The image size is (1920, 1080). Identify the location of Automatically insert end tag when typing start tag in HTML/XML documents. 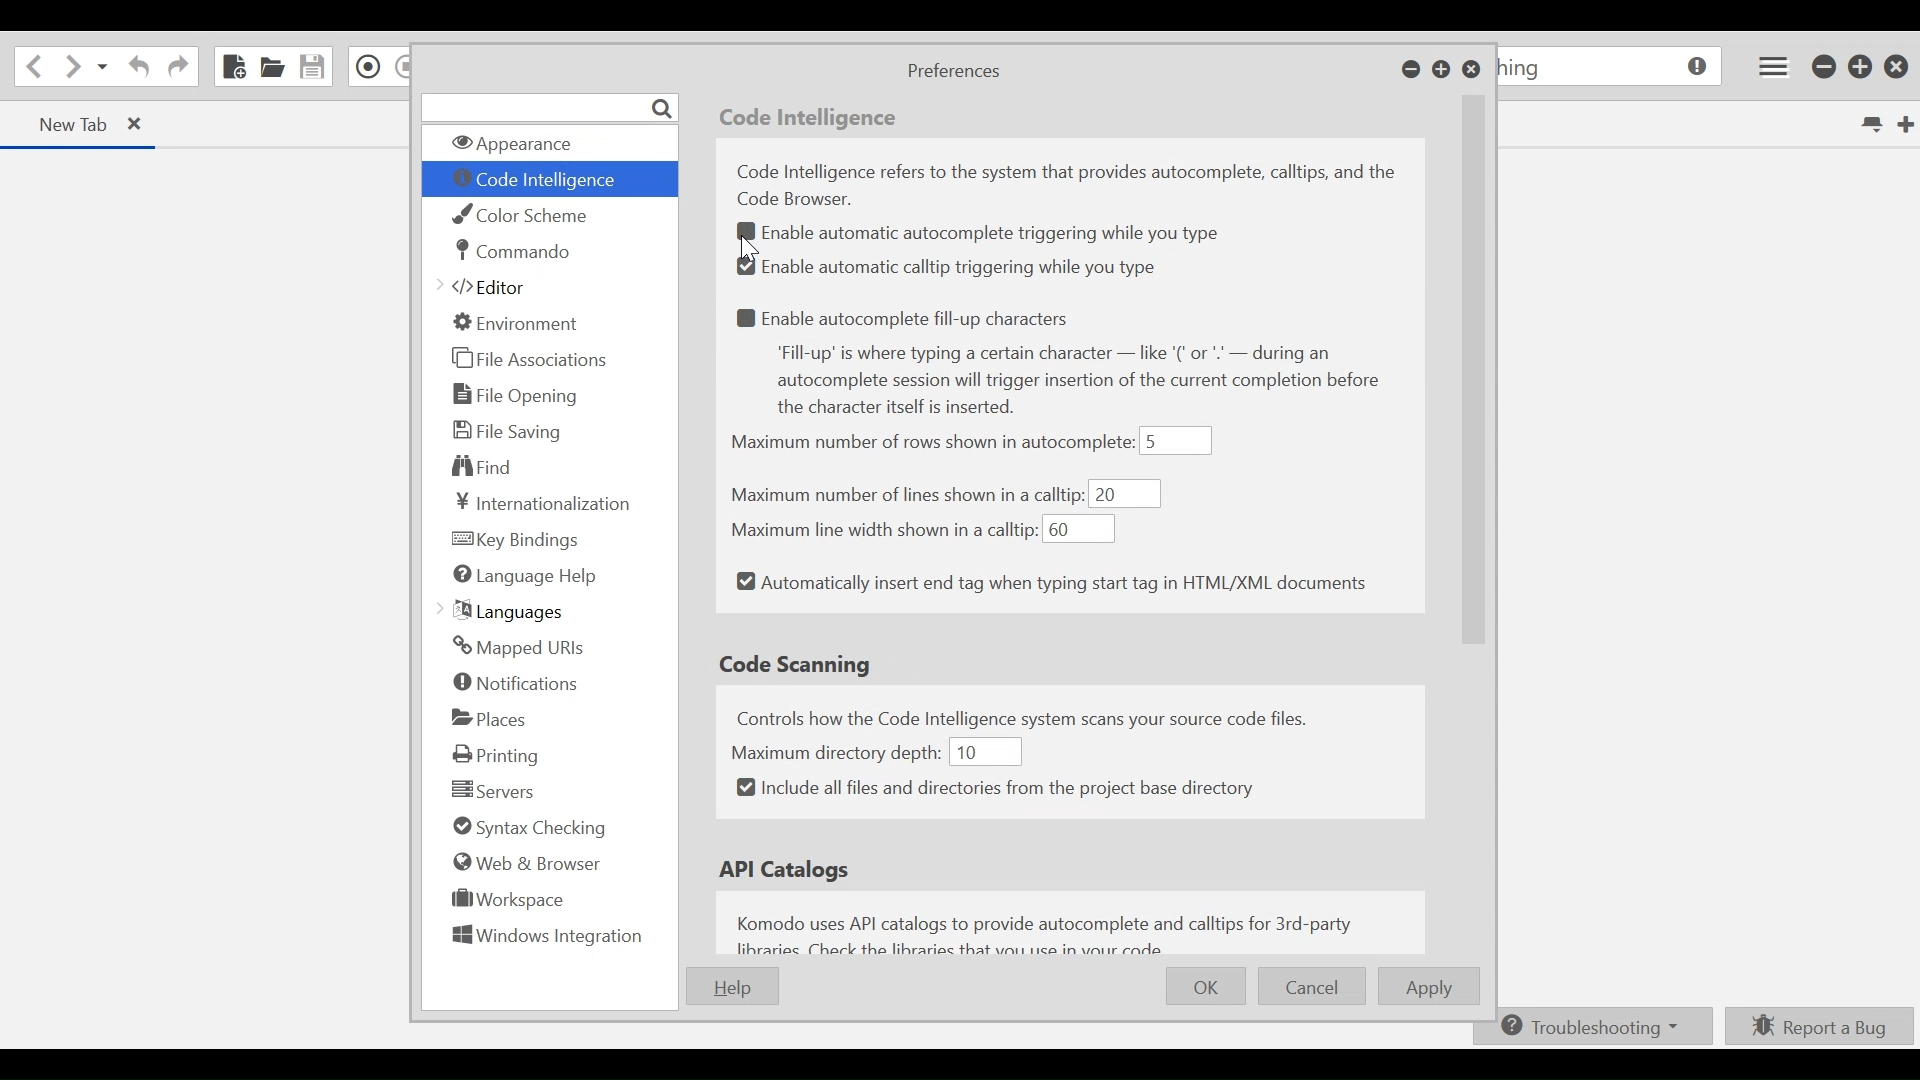
(1052, 584).